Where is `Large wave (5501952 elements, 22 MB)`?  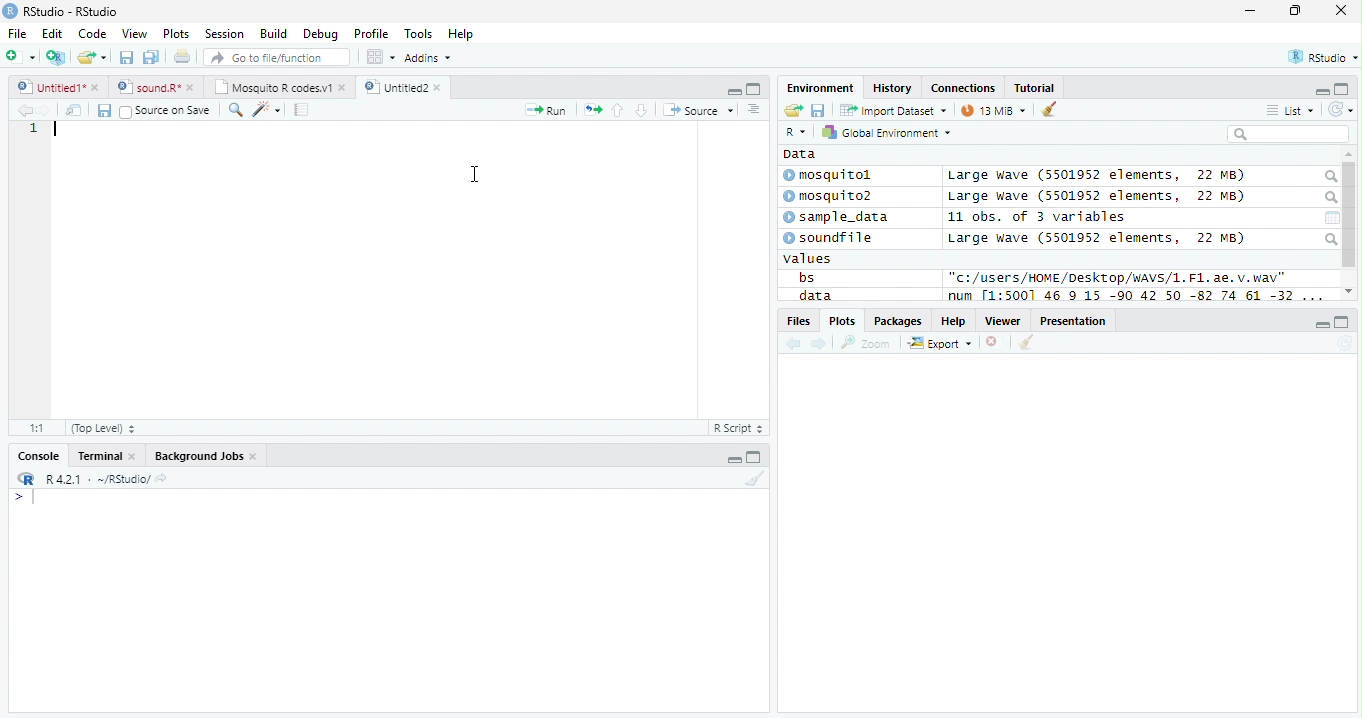 Large wave (5501952 elements, 22 MB) is located at coordinates (1096, 176).